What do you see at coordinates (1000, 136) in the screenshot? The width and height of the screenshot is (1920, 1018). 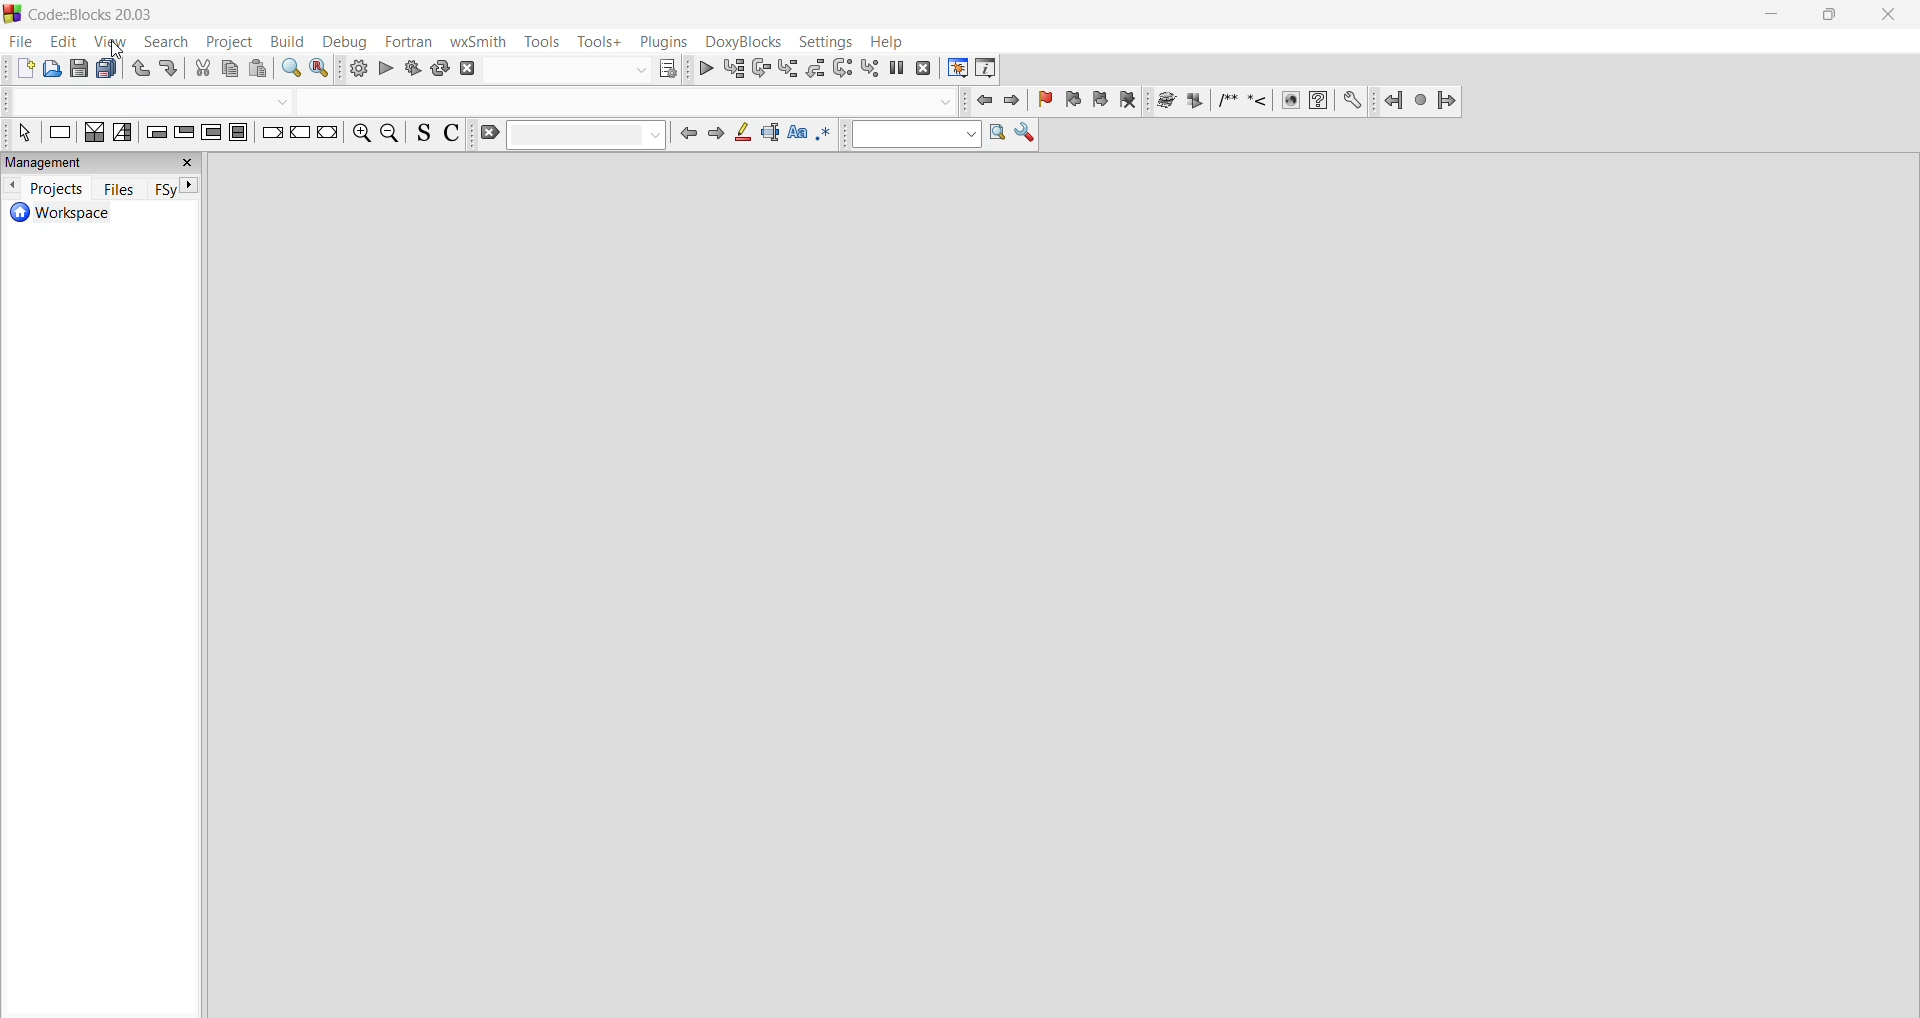 I see `run search` at bounding box center [1000, 136].